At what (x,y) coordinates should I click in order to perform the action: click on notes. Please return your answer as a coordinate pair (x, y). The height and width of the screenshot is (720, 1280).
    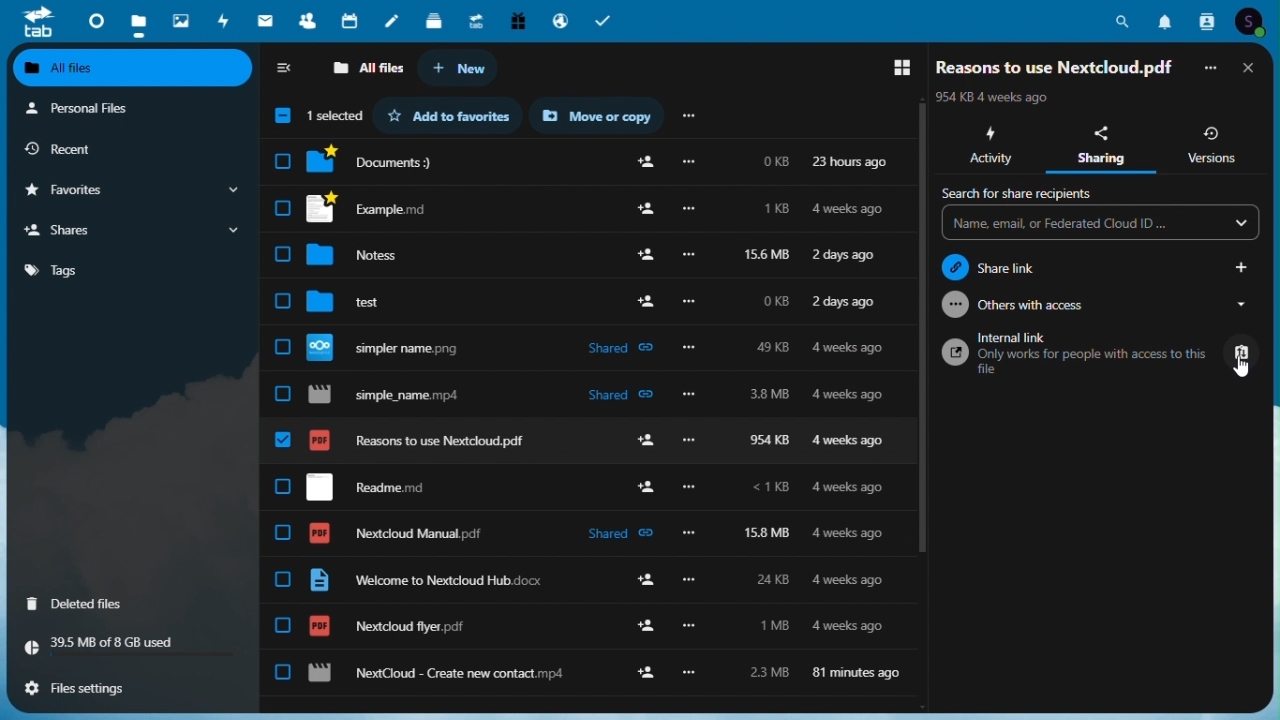
    Looking at the image, I should click on (392, 22).